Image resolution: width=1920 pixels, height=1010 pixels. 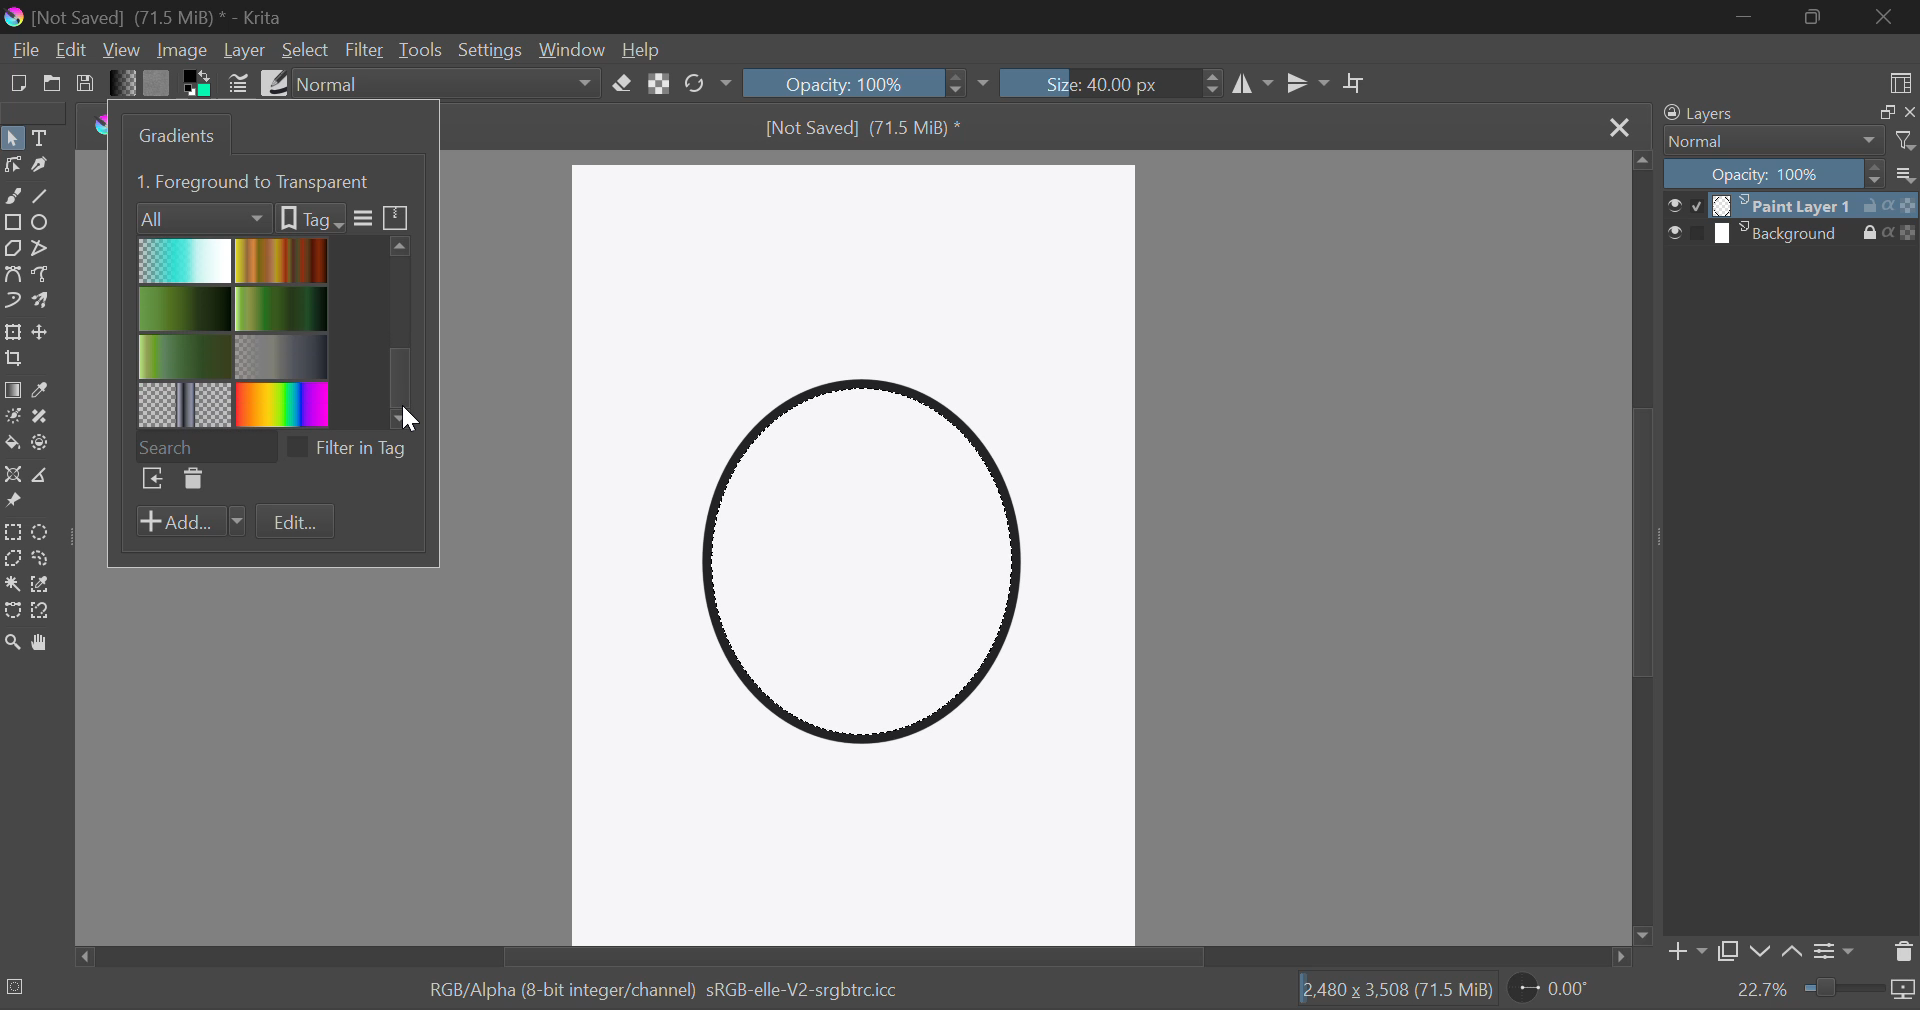 I want to click on Restore Down, so click(x=1745, y=18).